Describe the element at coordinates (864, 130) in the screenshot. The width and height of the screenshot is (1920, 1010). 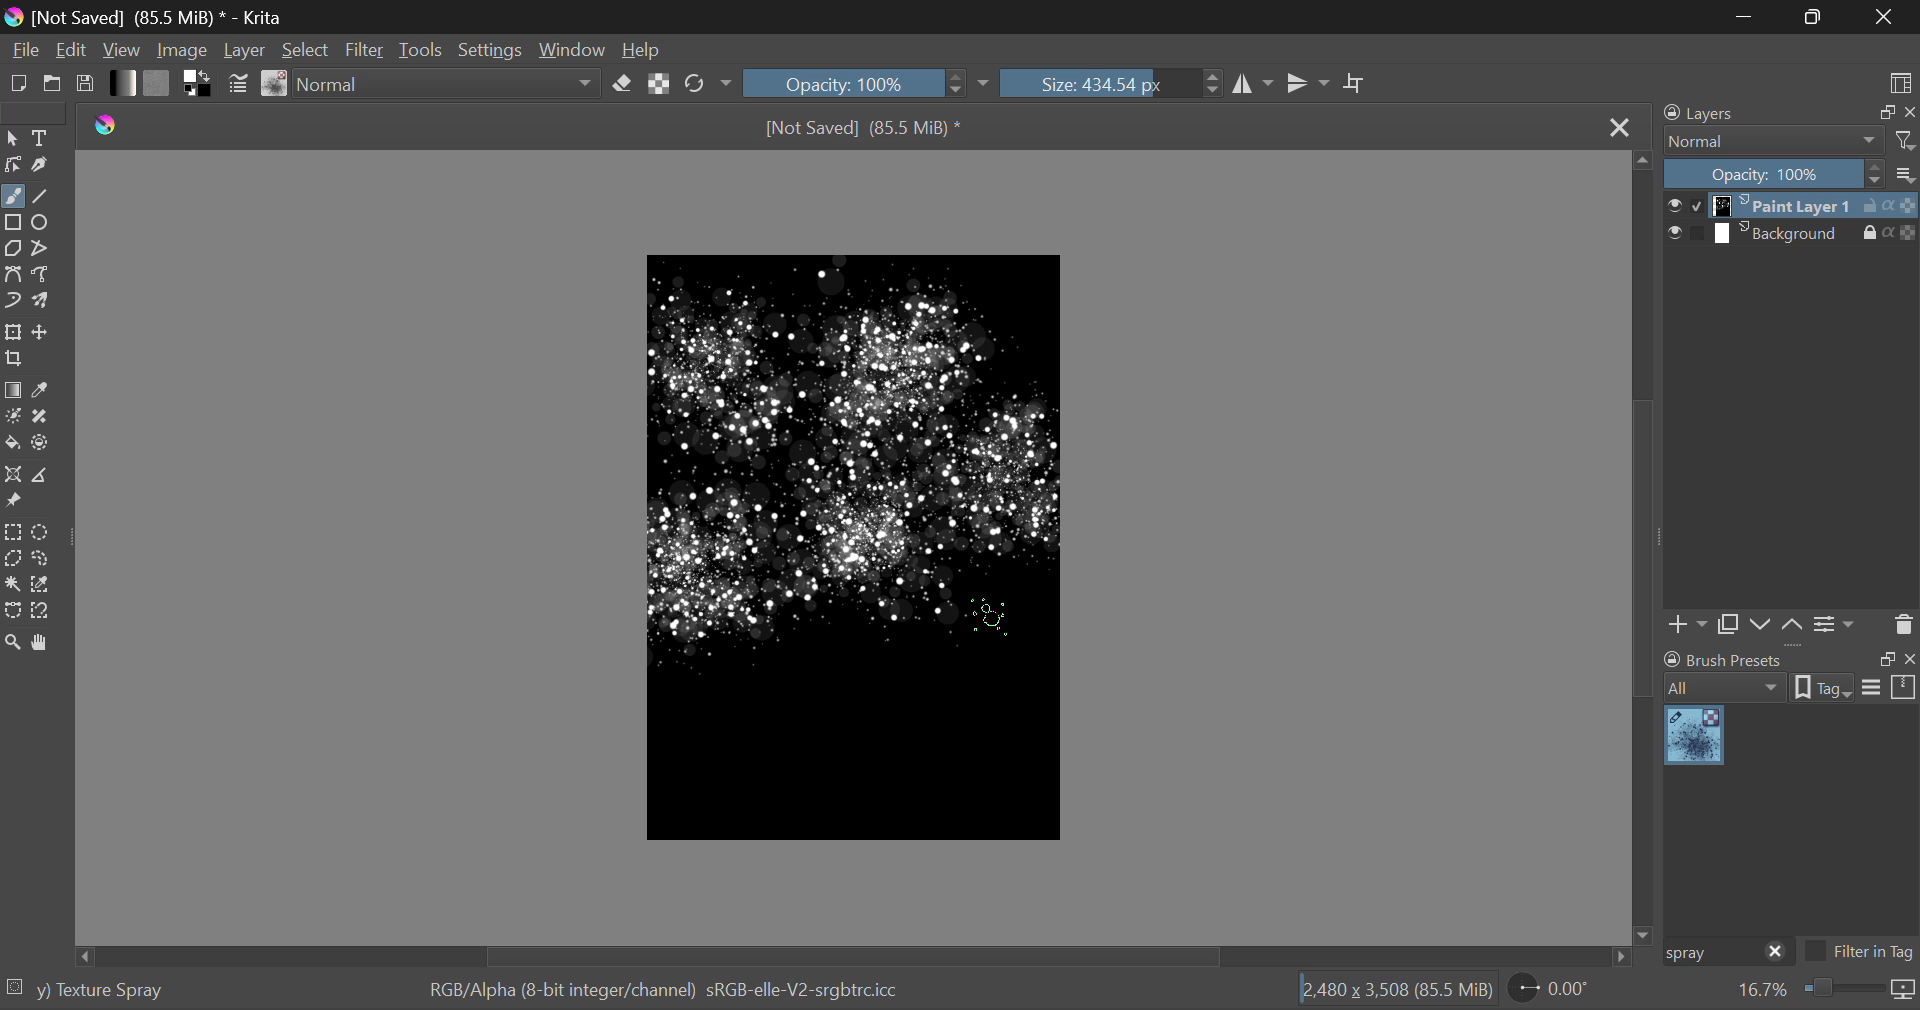
I see `[Not Saved] (69.2 MiB) *` at that location.